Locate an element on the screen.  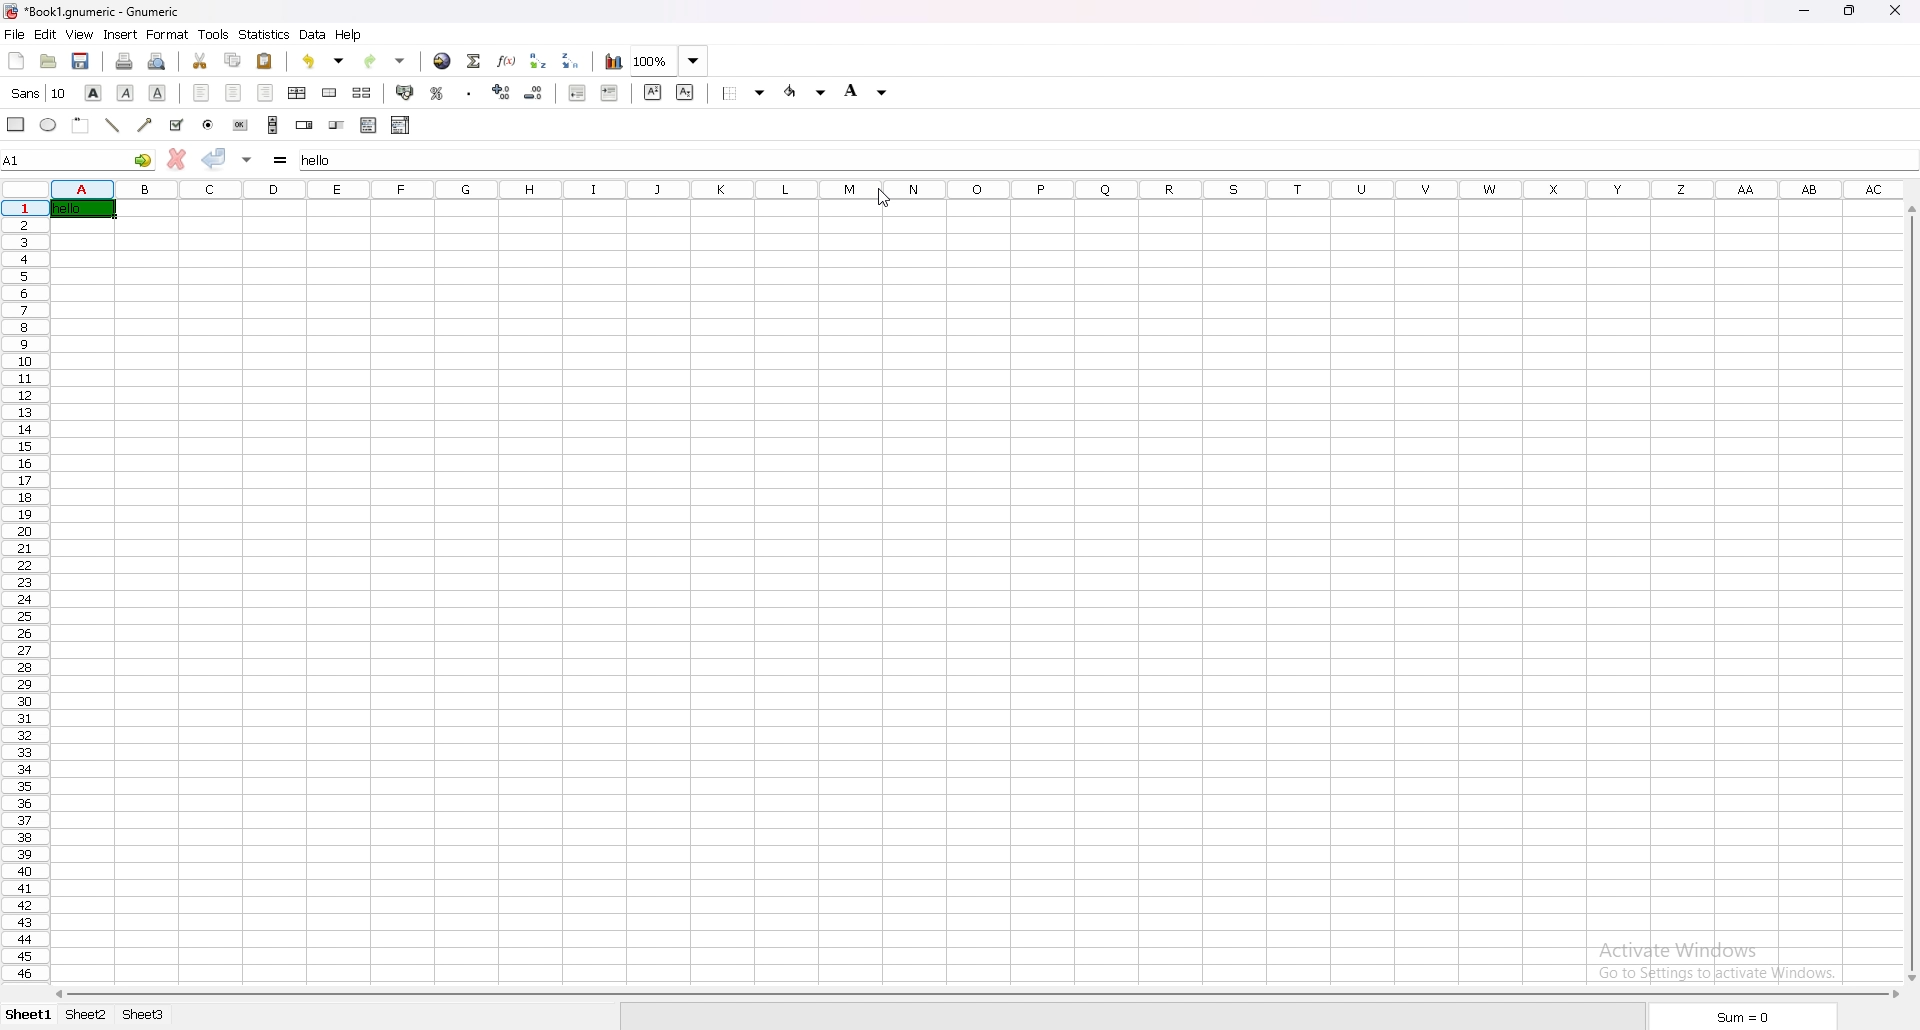
cut is located at coordinates (200, 62).